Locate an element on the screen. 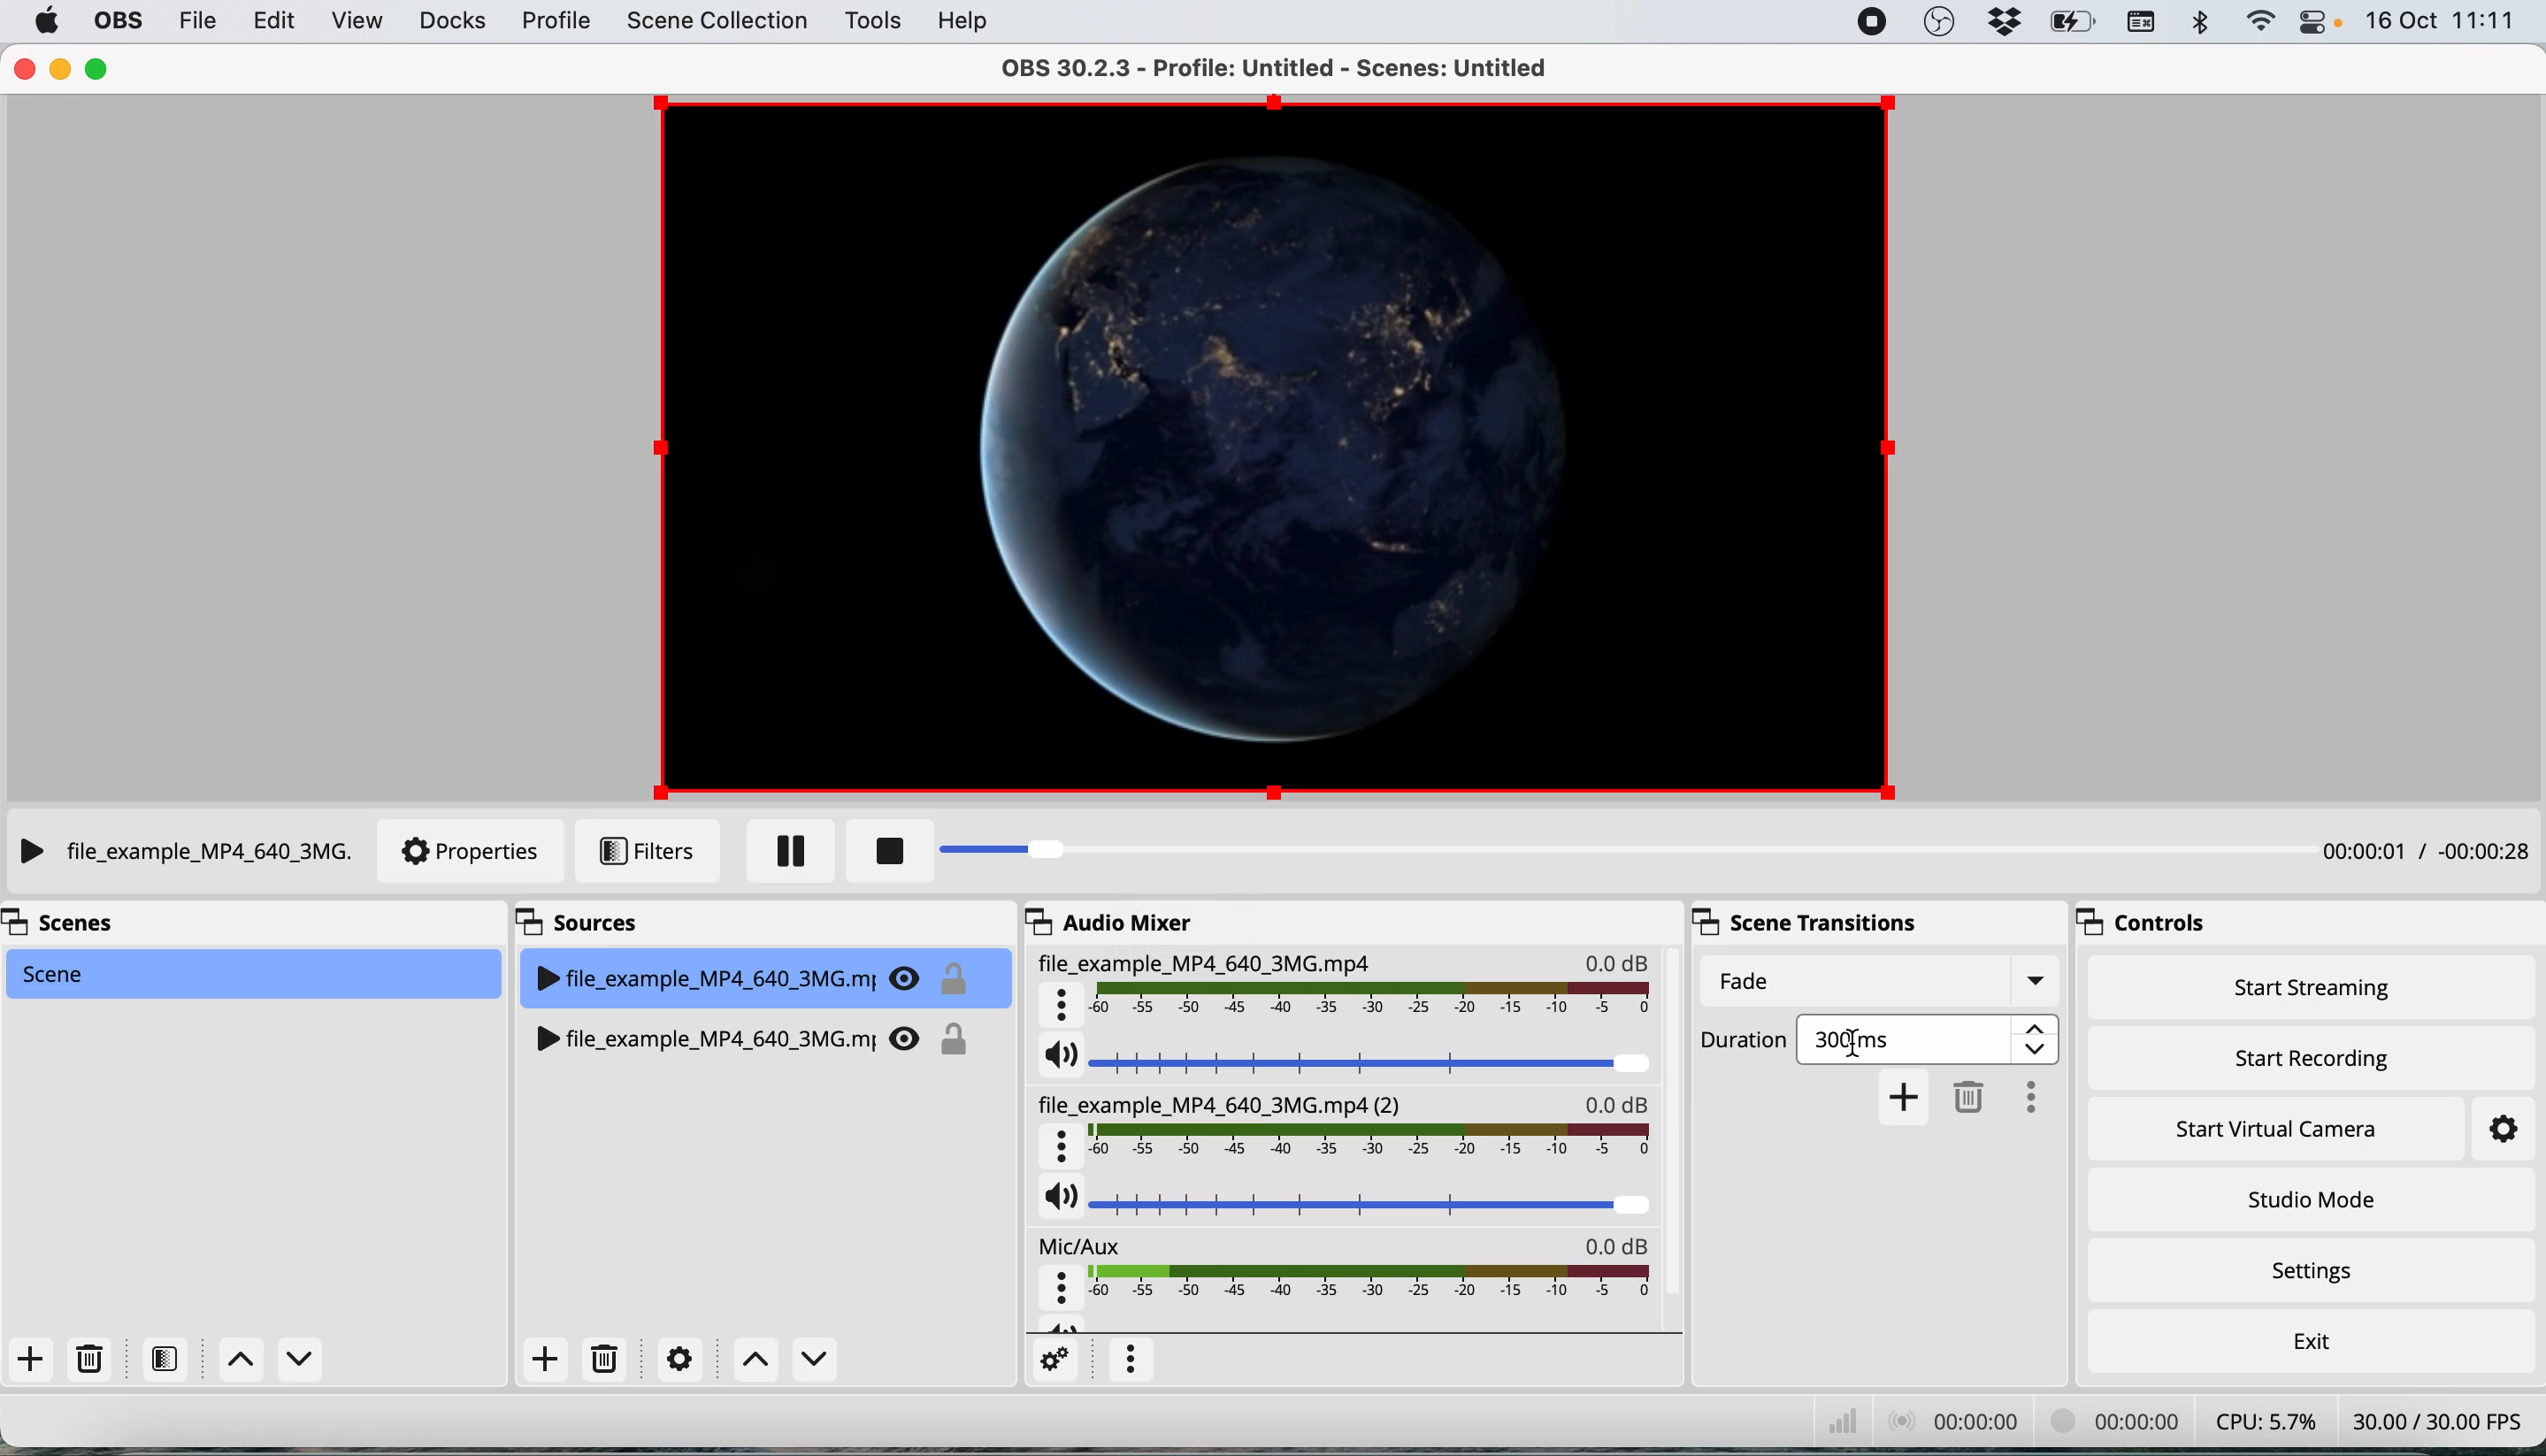  audio mixer is located at coordinates (1127, 924).